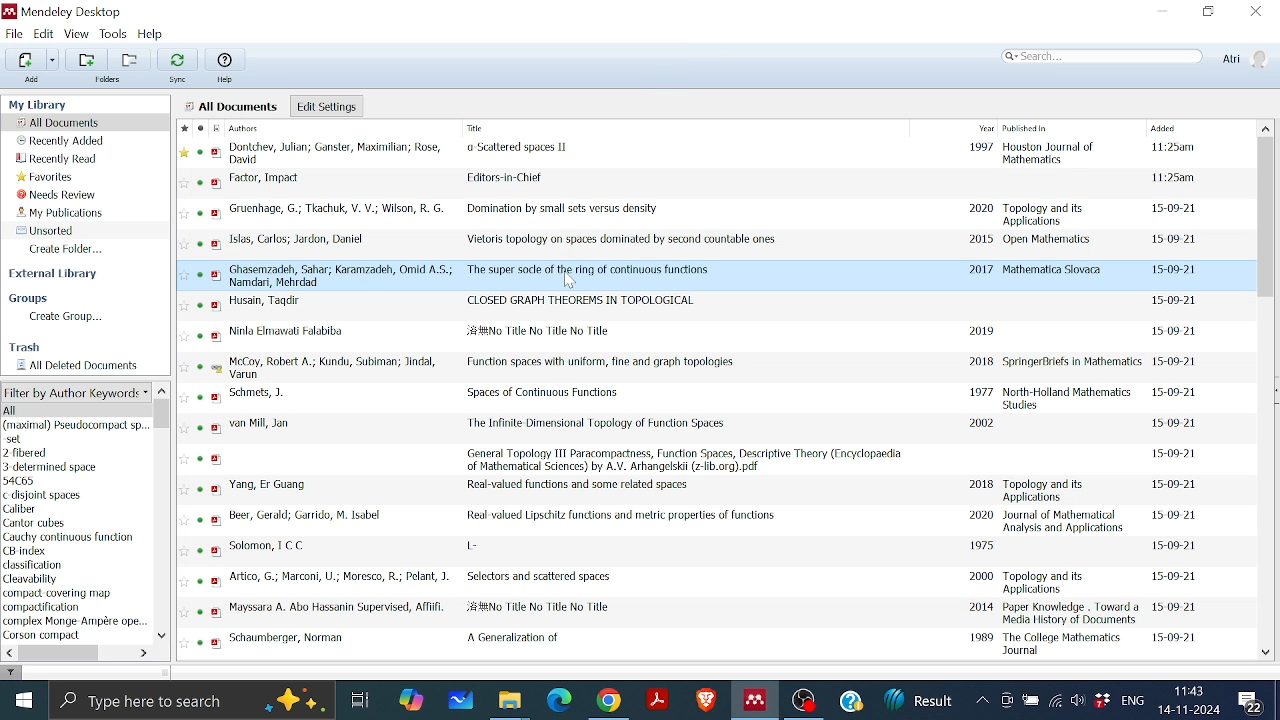 This screenshot has width=1280, height=720. Describe the element at coordinates (984, 703) in the screenshot. I see `Show hidden Icons` at that location.